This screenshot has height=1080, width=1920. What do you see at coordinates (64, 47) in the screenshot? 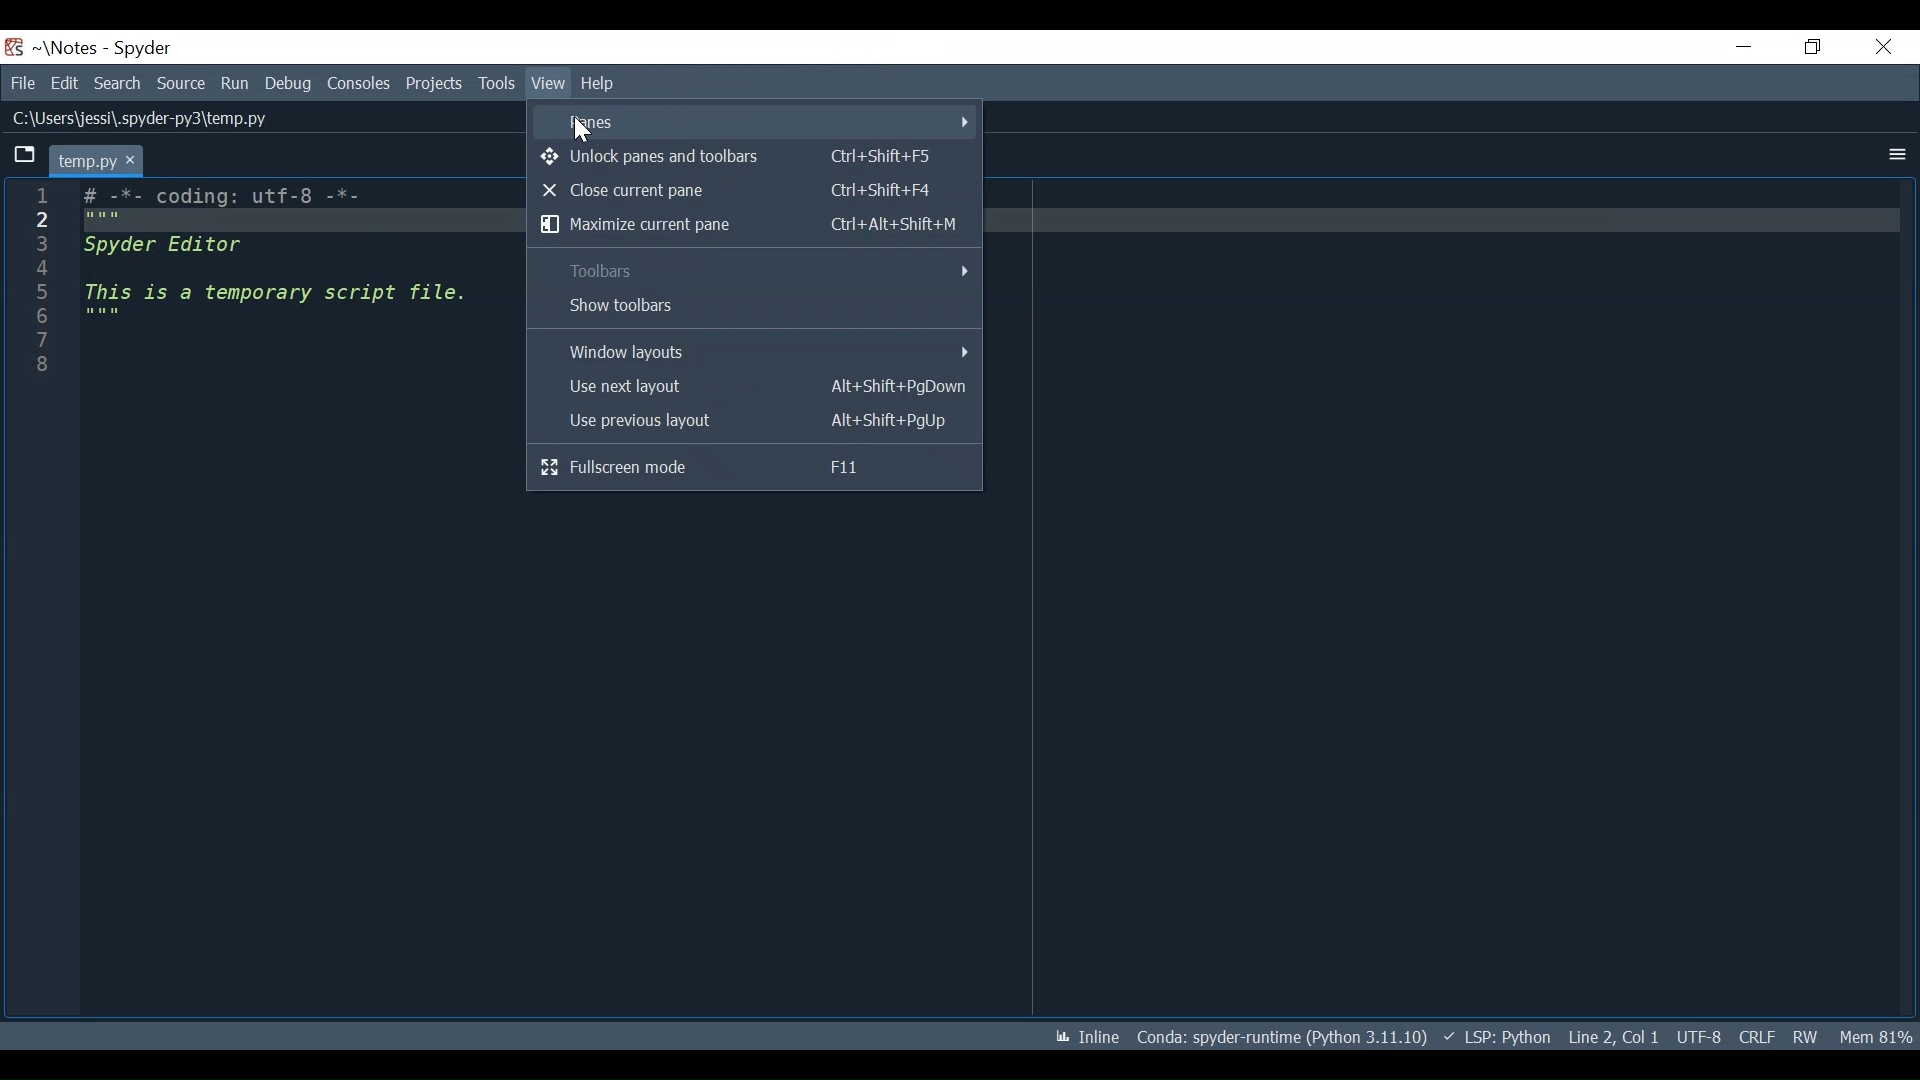
I see `Projects Name` at bounding box center [64, 47].